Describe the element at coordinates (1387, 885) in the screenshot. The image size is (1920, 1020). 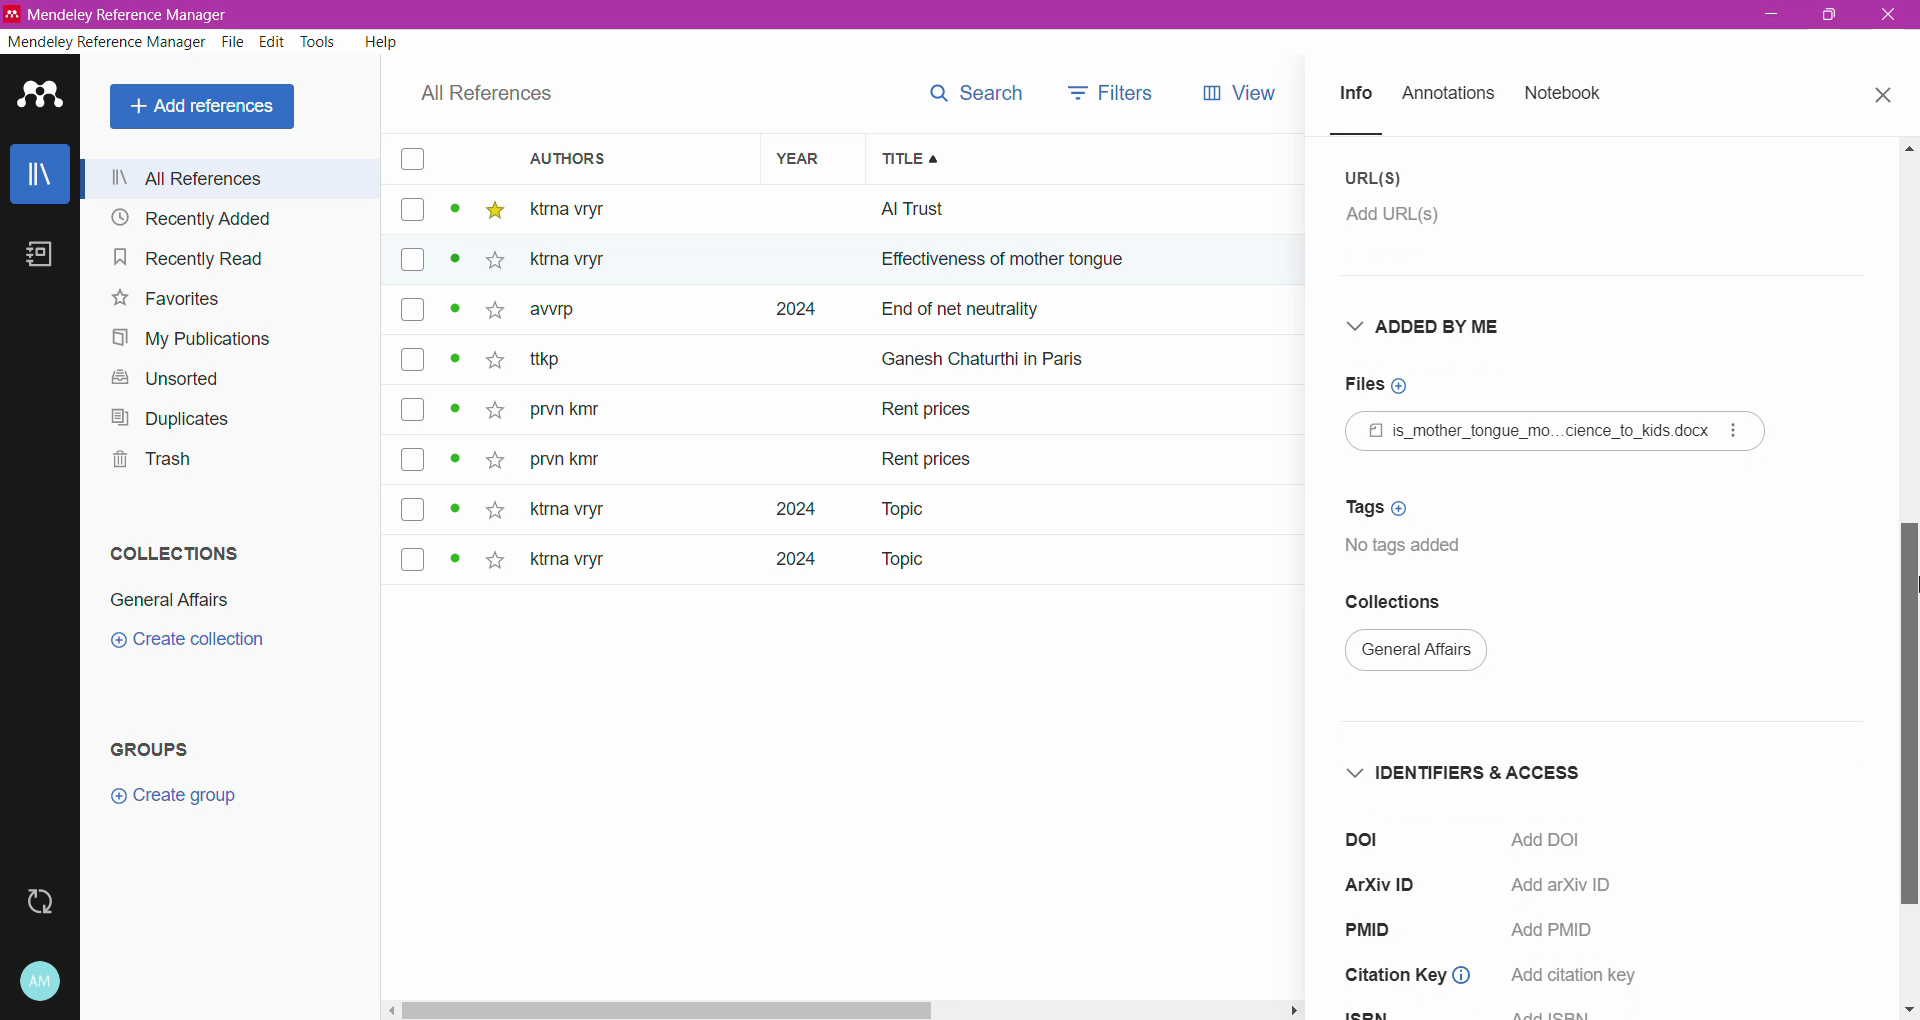
I see `ArXiV ID` at that location.